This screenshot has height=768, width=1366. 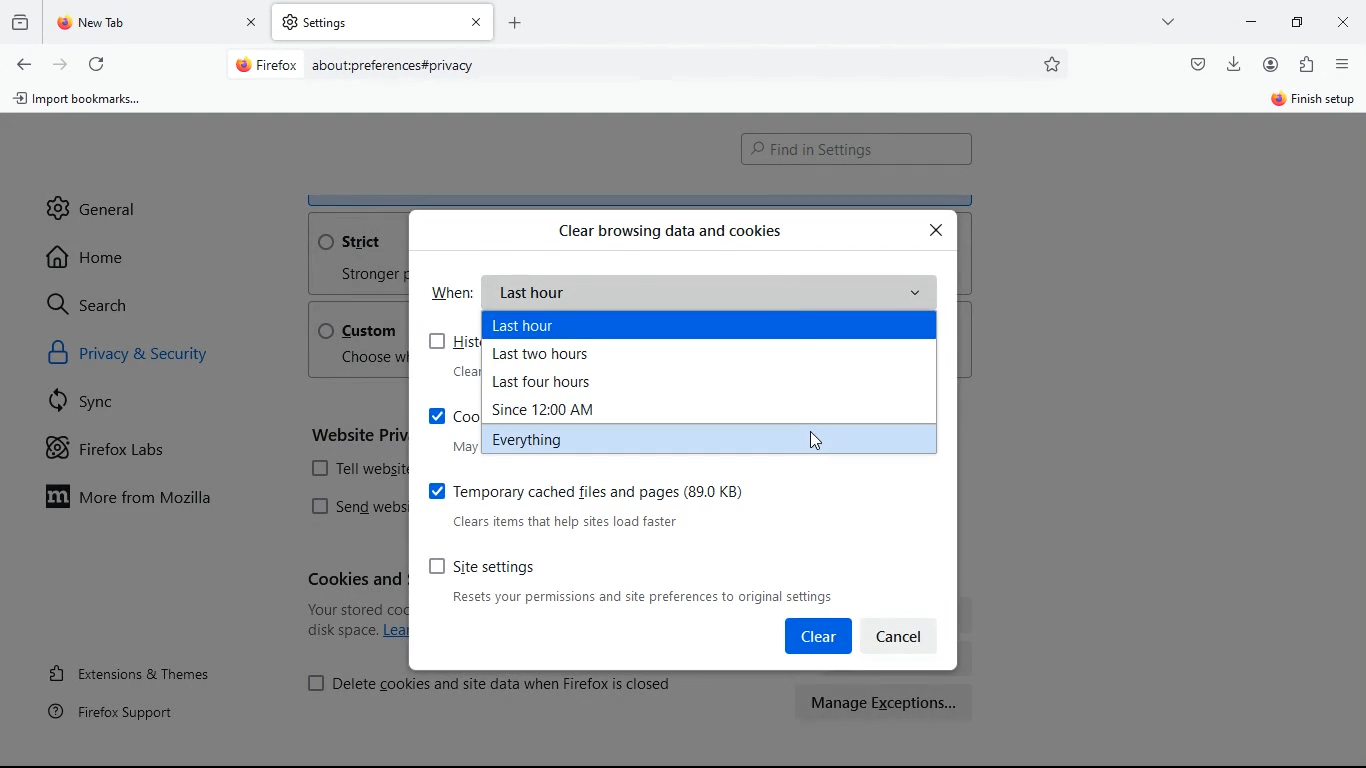 What do you see at coordinates (1196, 63) in the screenshot?
I see `pocket` at bounding box center [1196, 63].